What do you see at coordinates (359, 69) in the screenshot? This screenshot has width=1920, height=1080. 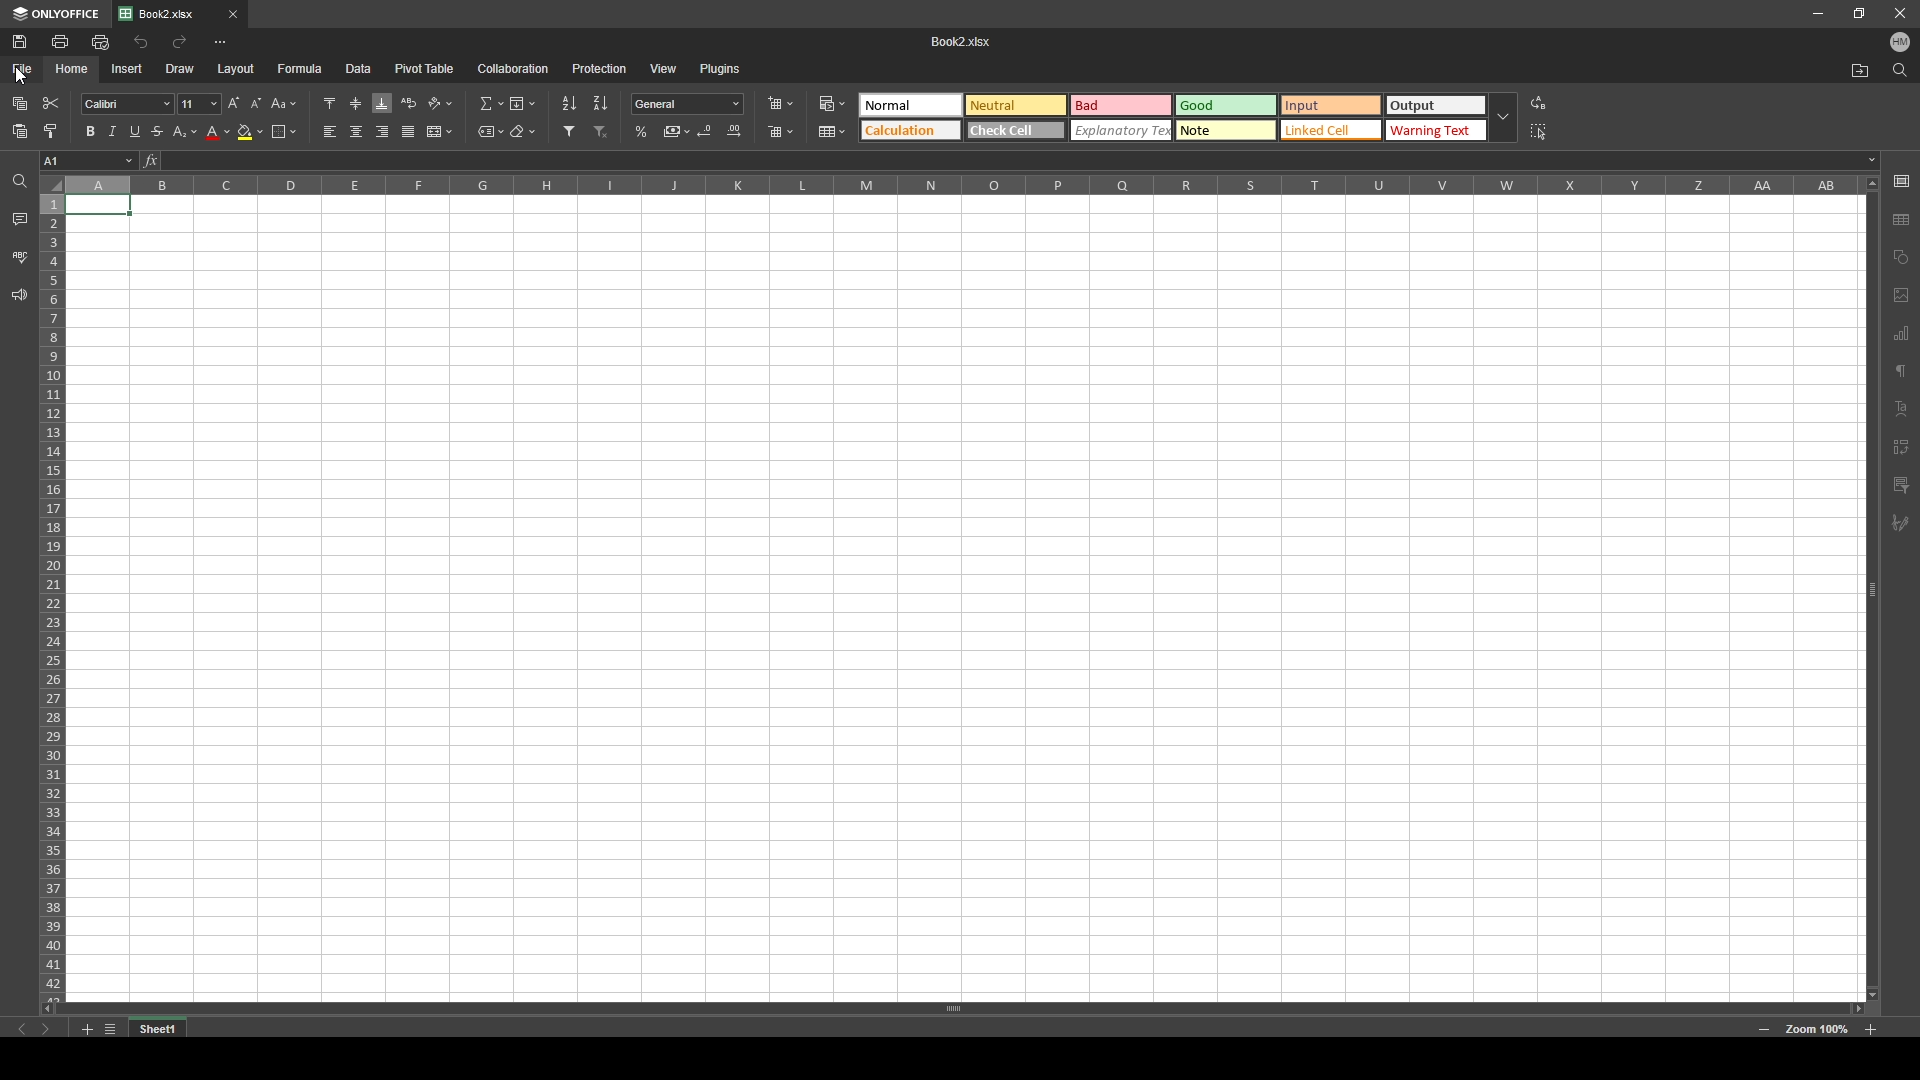 I see `data` at bounding box center [359, 69].